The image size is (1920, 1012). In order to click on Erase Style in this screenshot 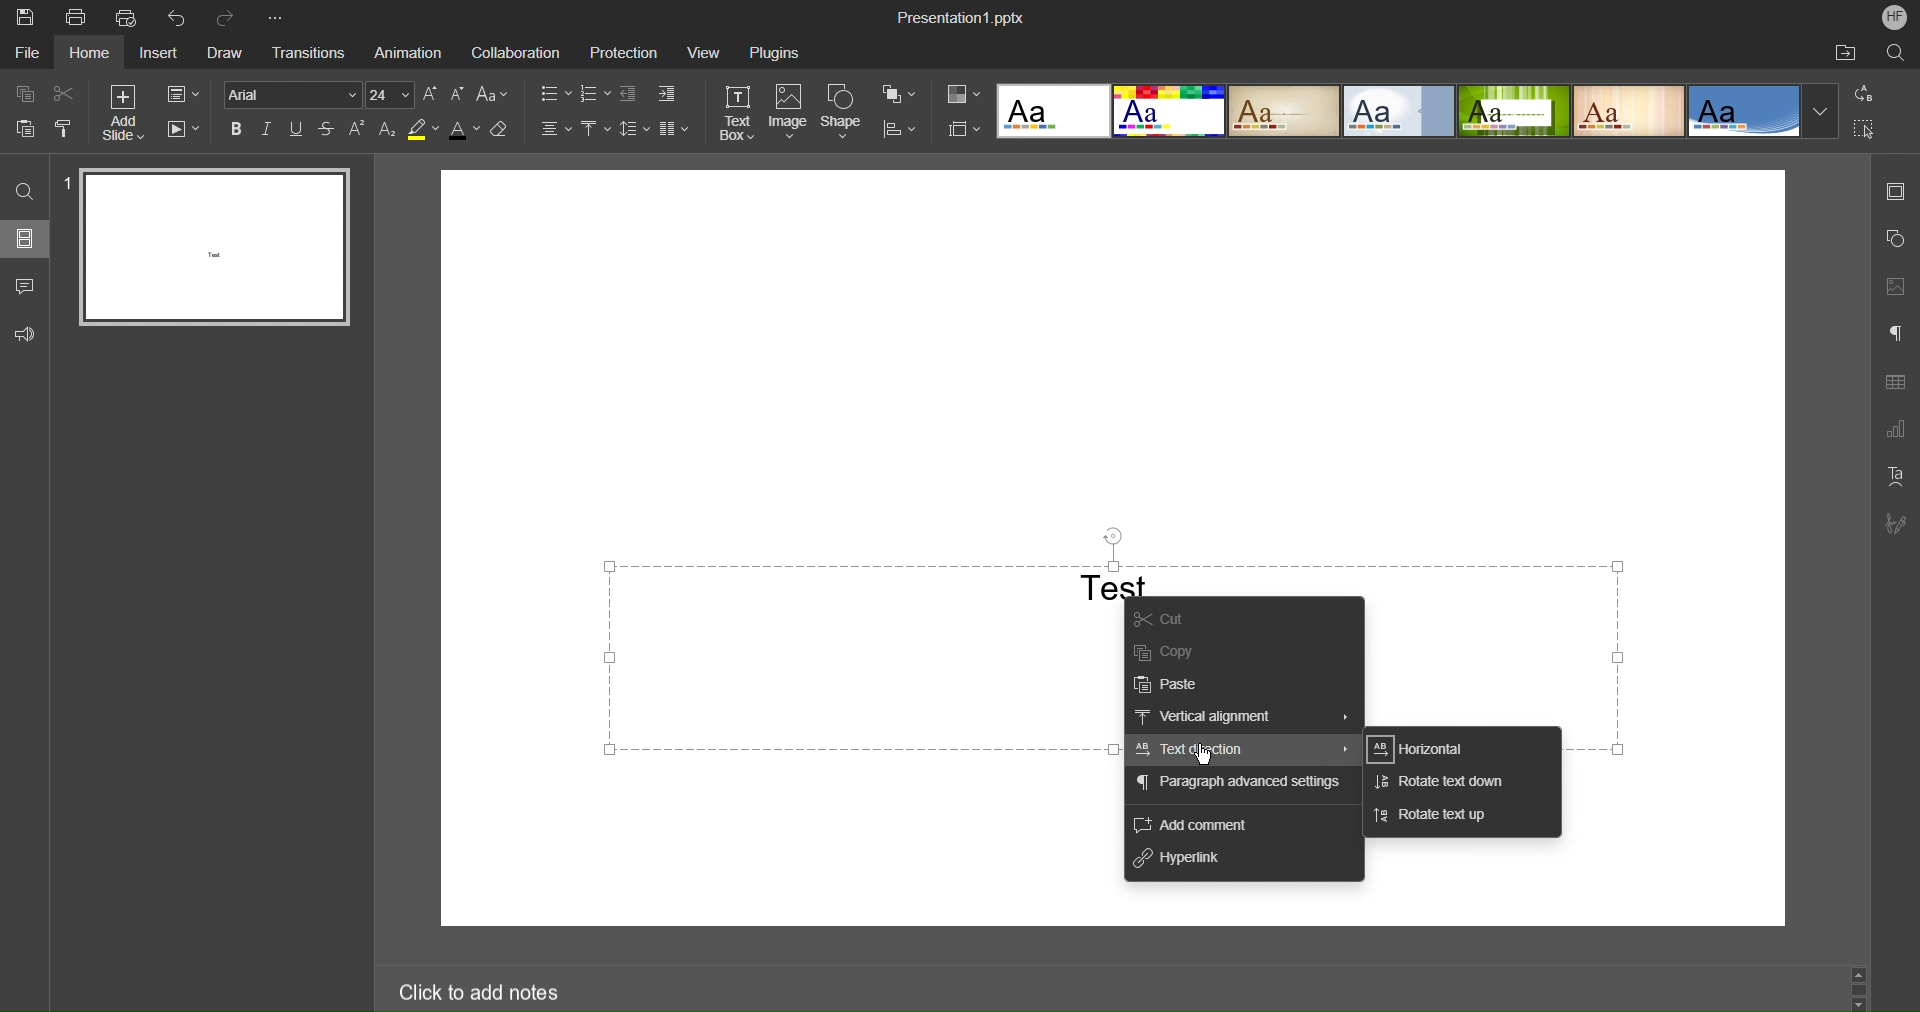, I will do `click(502, 129)`.